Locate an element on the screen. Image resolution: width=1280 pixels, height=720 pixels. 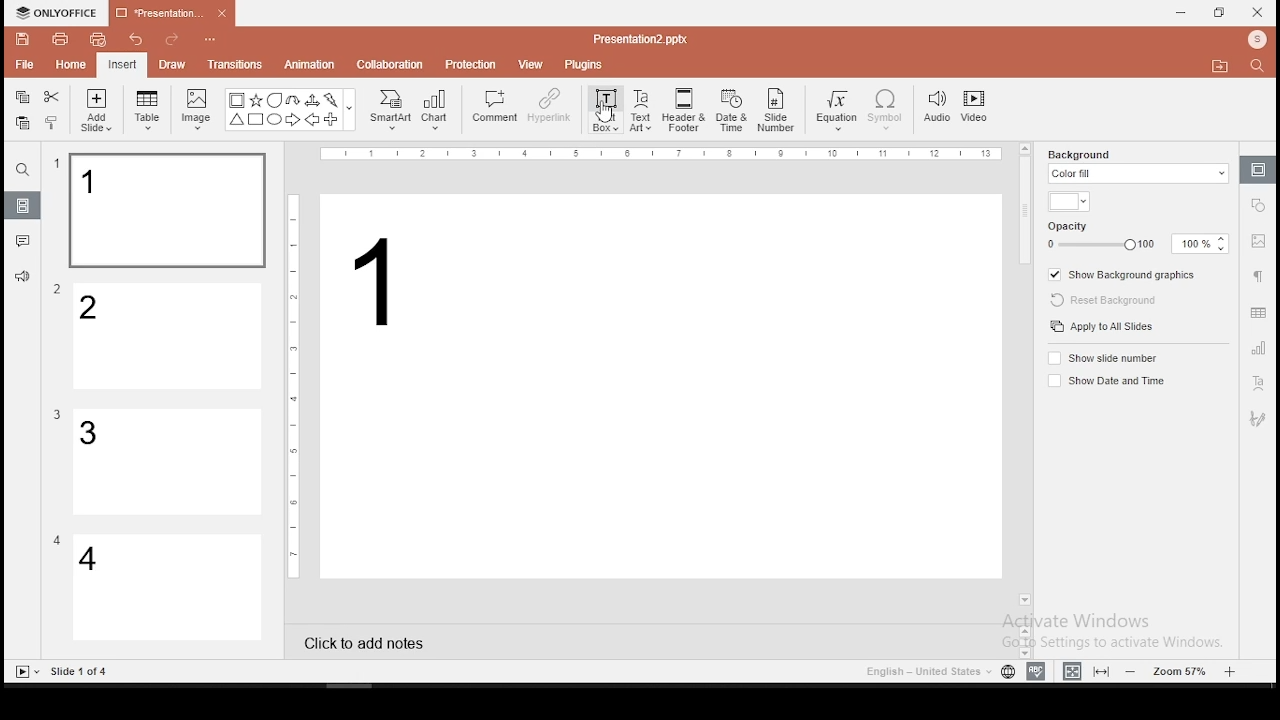
comment is located at coordinates (495, 107).